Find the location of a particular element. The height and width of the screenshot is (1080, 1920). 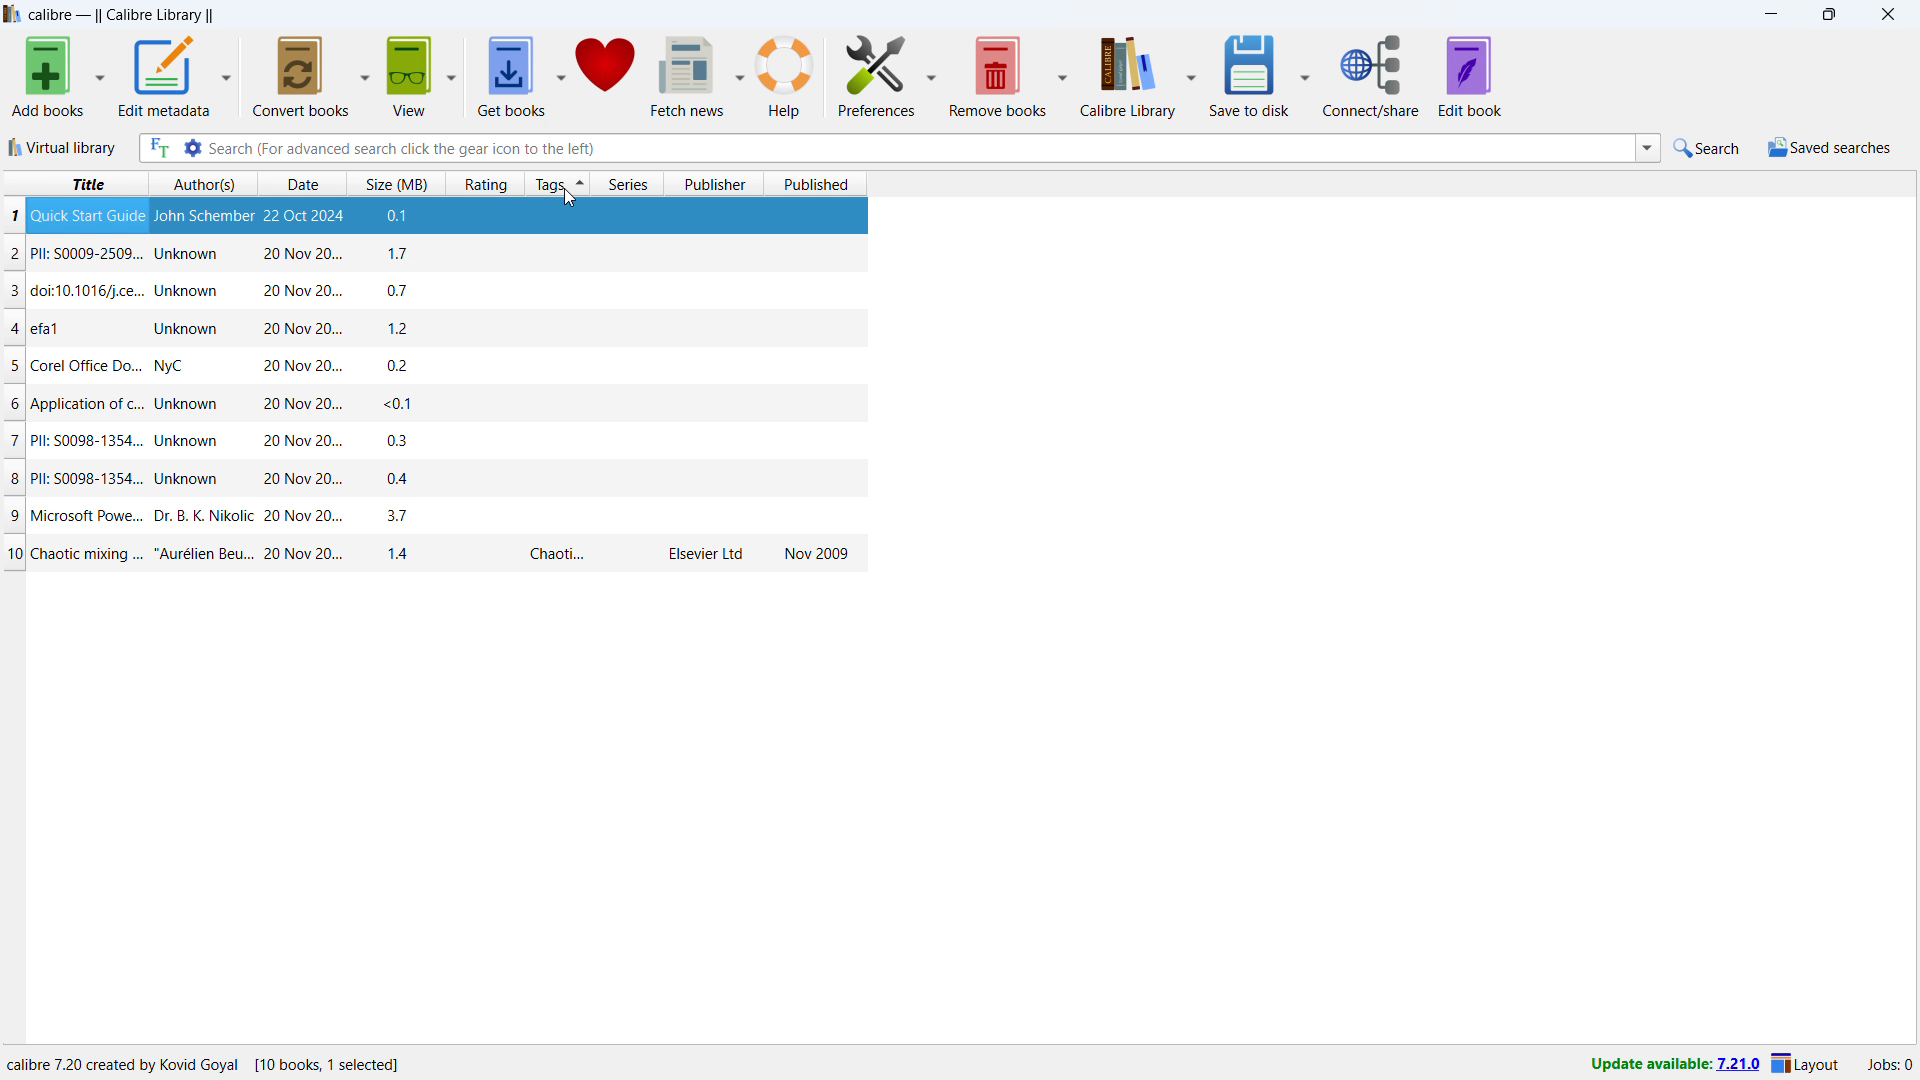

active jobs is located at coordinates (1890, 1066).